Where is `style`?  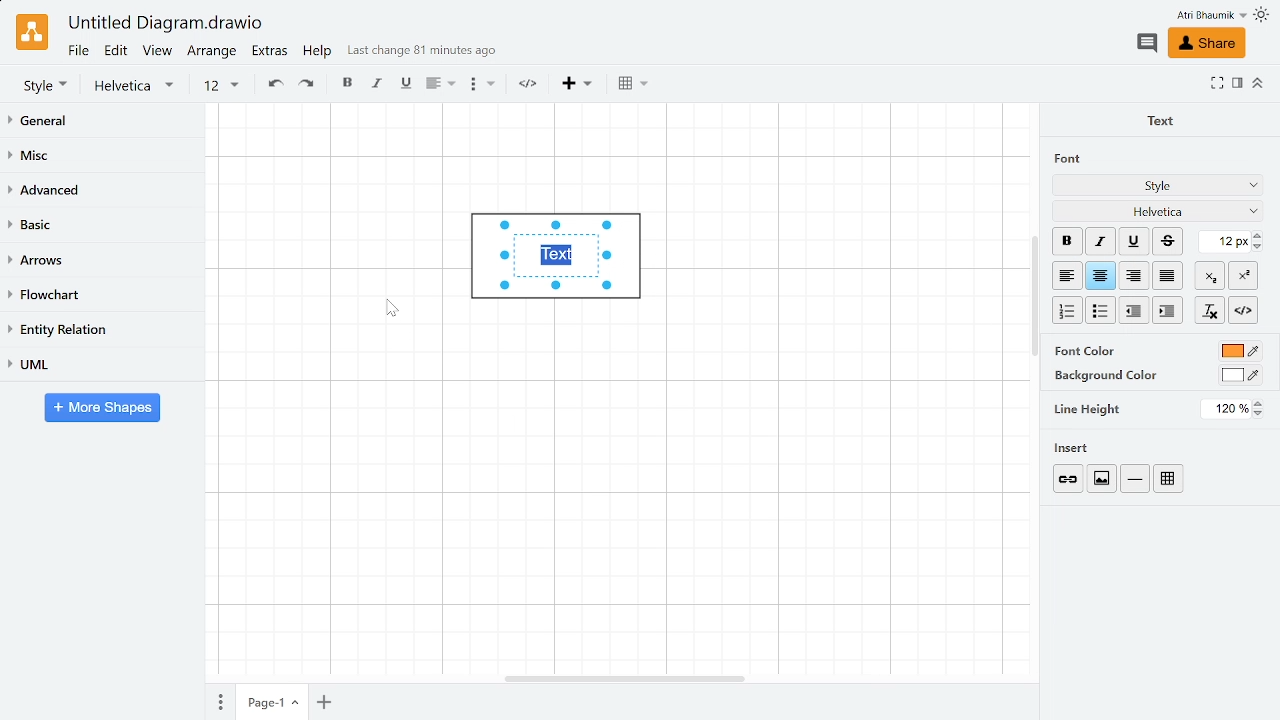 style is located at coordinates (45, 85).